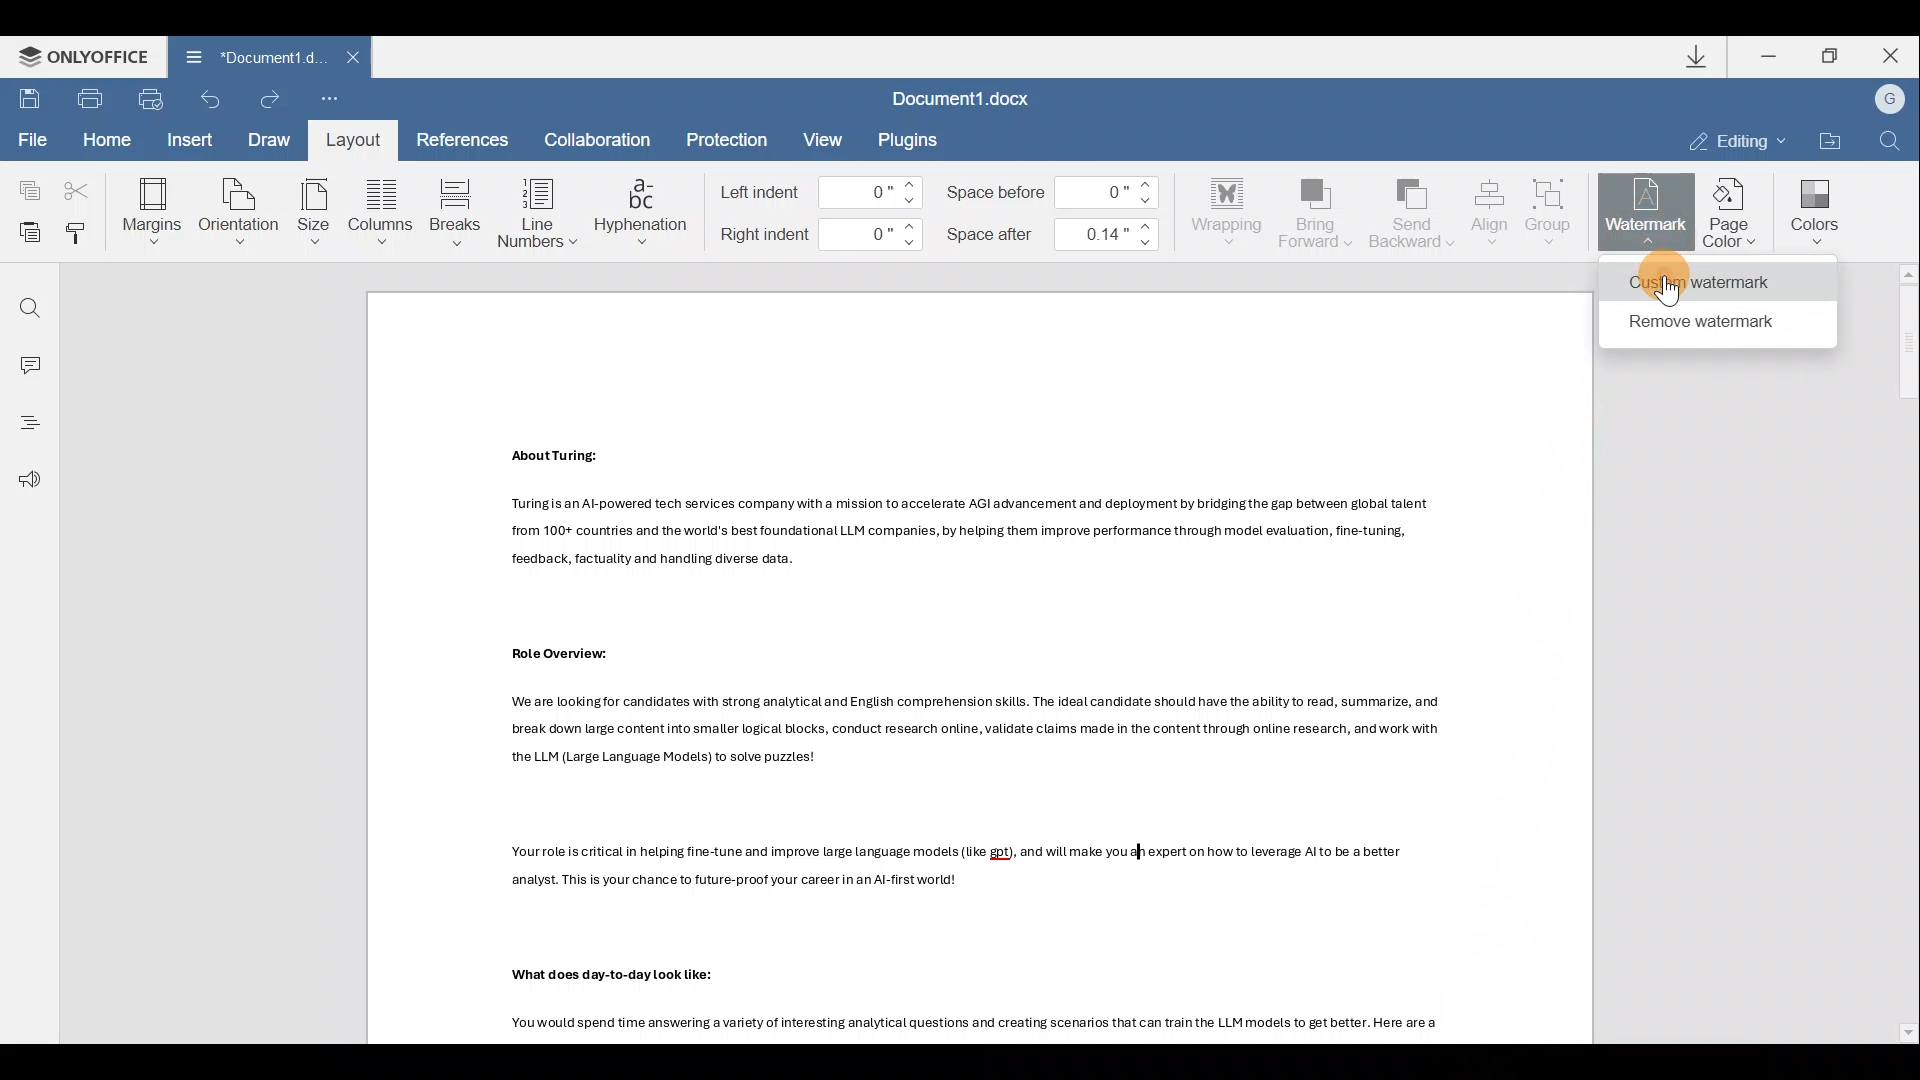  What do you see at coordinates (241, 209) in the screenshot?
I see `Orientation` at bounding box center [241, 209].